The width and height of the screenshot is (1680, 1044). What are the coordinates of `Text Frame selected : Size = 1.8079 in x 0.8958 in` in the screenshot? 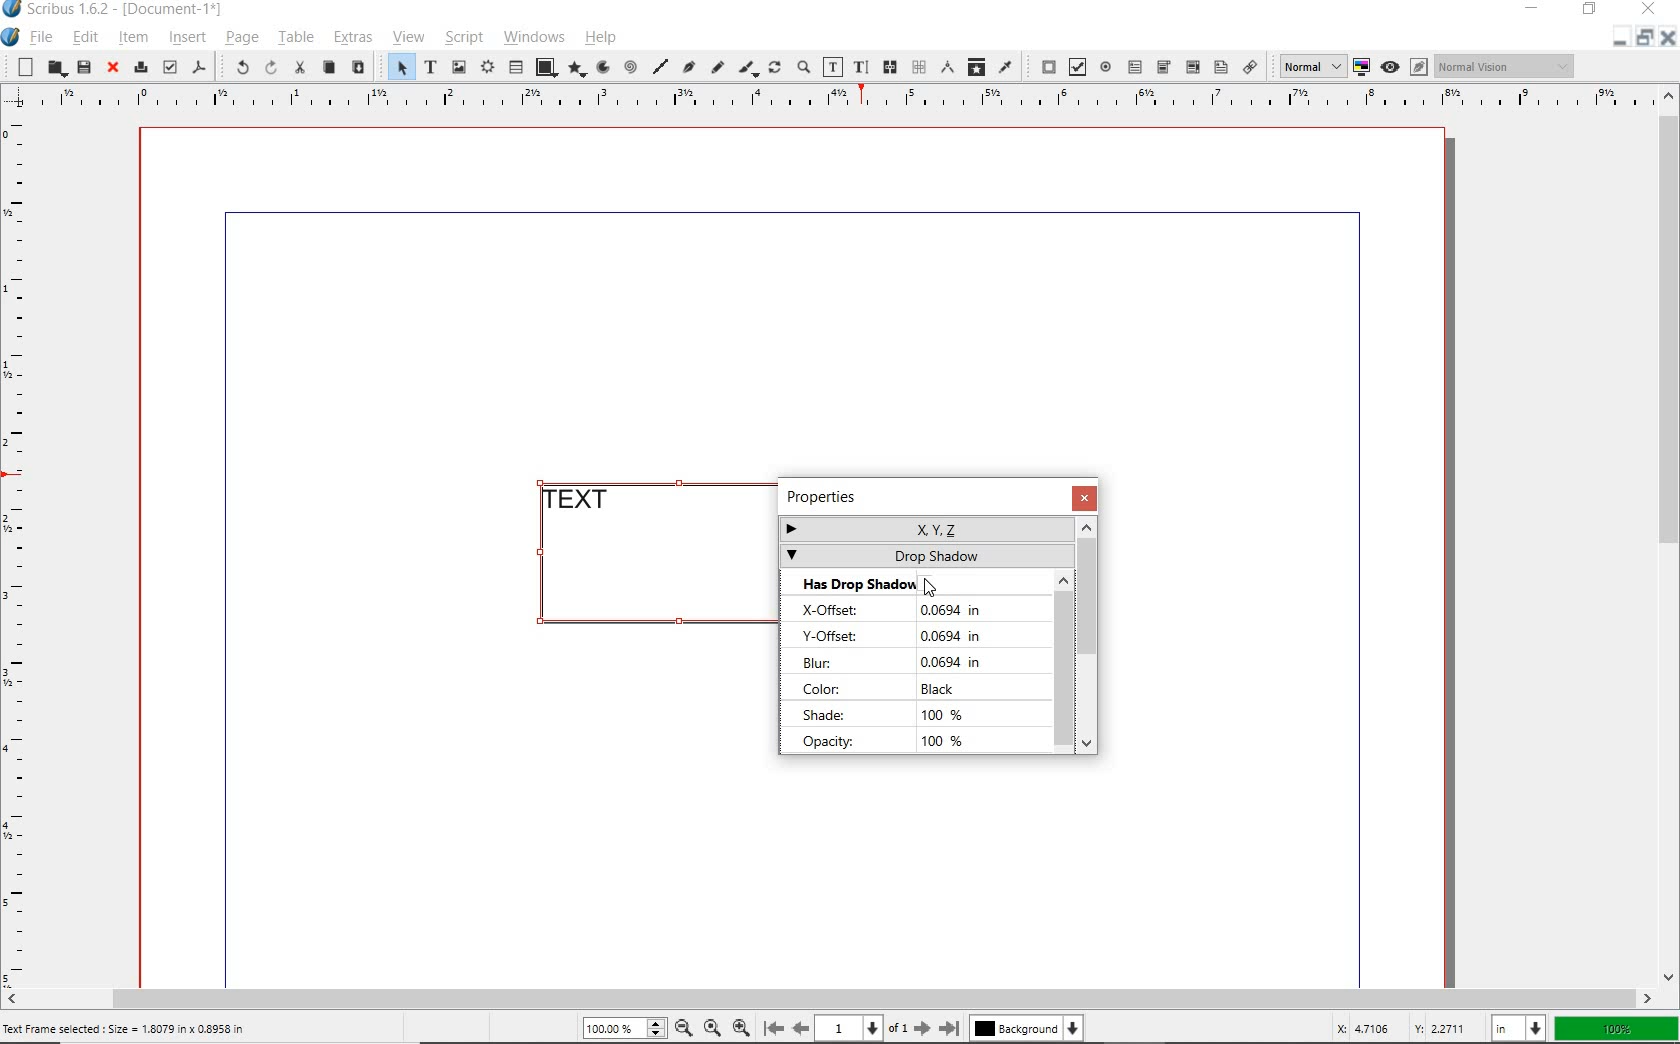 It's located at (126, 1029).